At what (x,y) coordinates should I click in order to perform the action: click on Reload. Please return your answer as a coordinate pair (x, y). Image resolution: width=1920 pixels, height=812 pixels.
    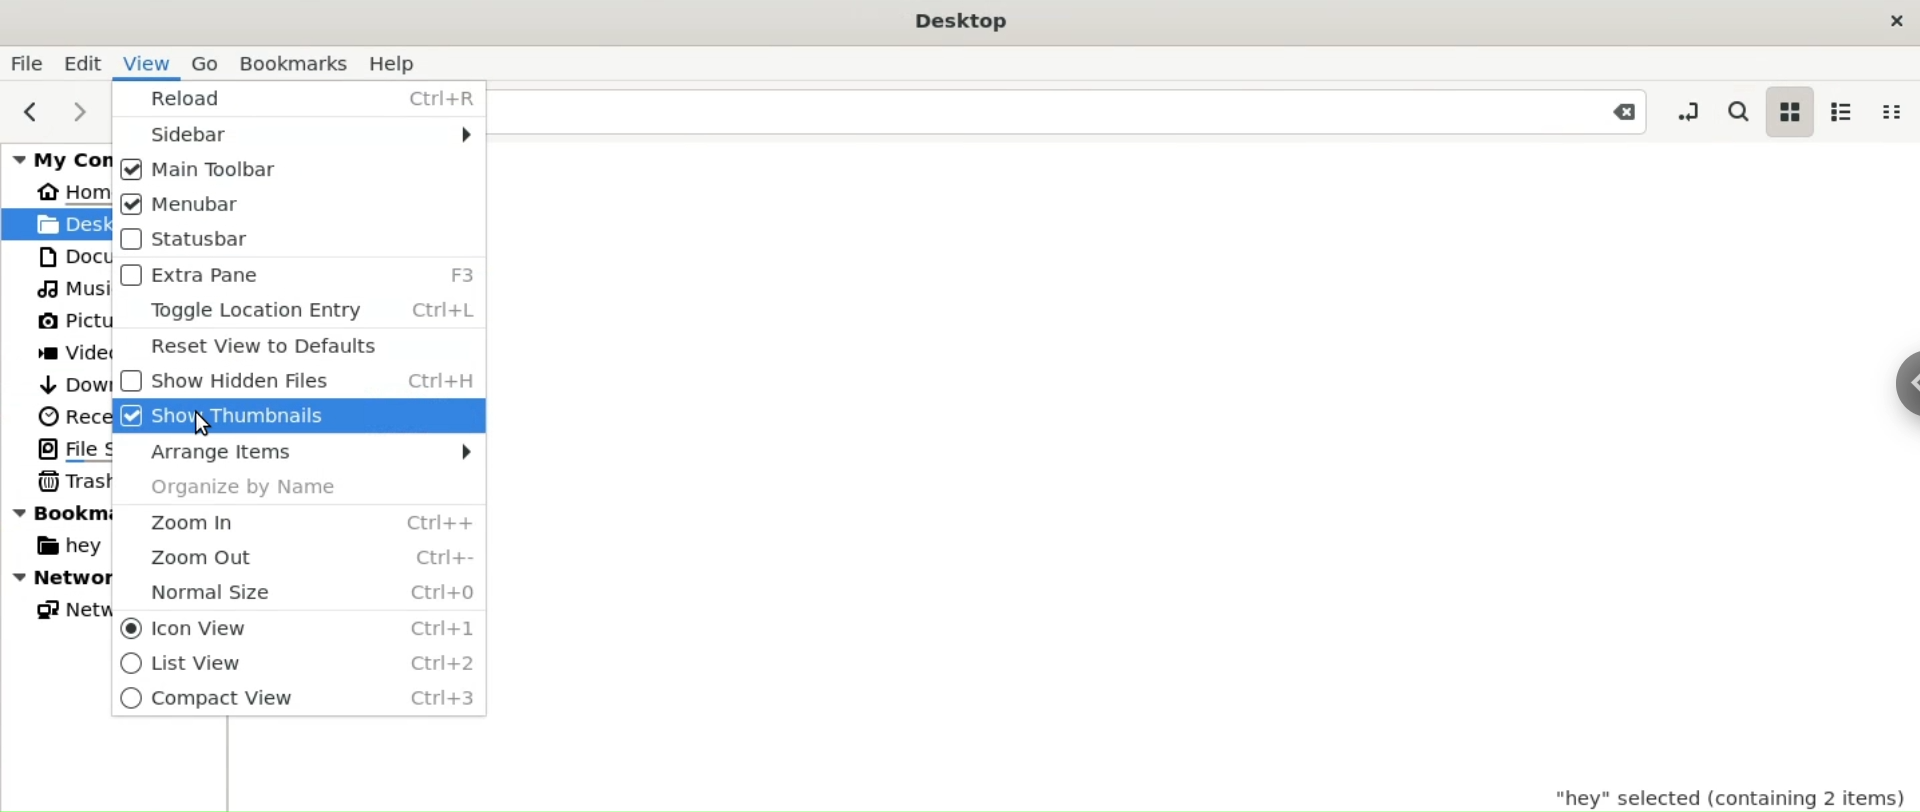
    Looking at the image, I should click on (295, 97).